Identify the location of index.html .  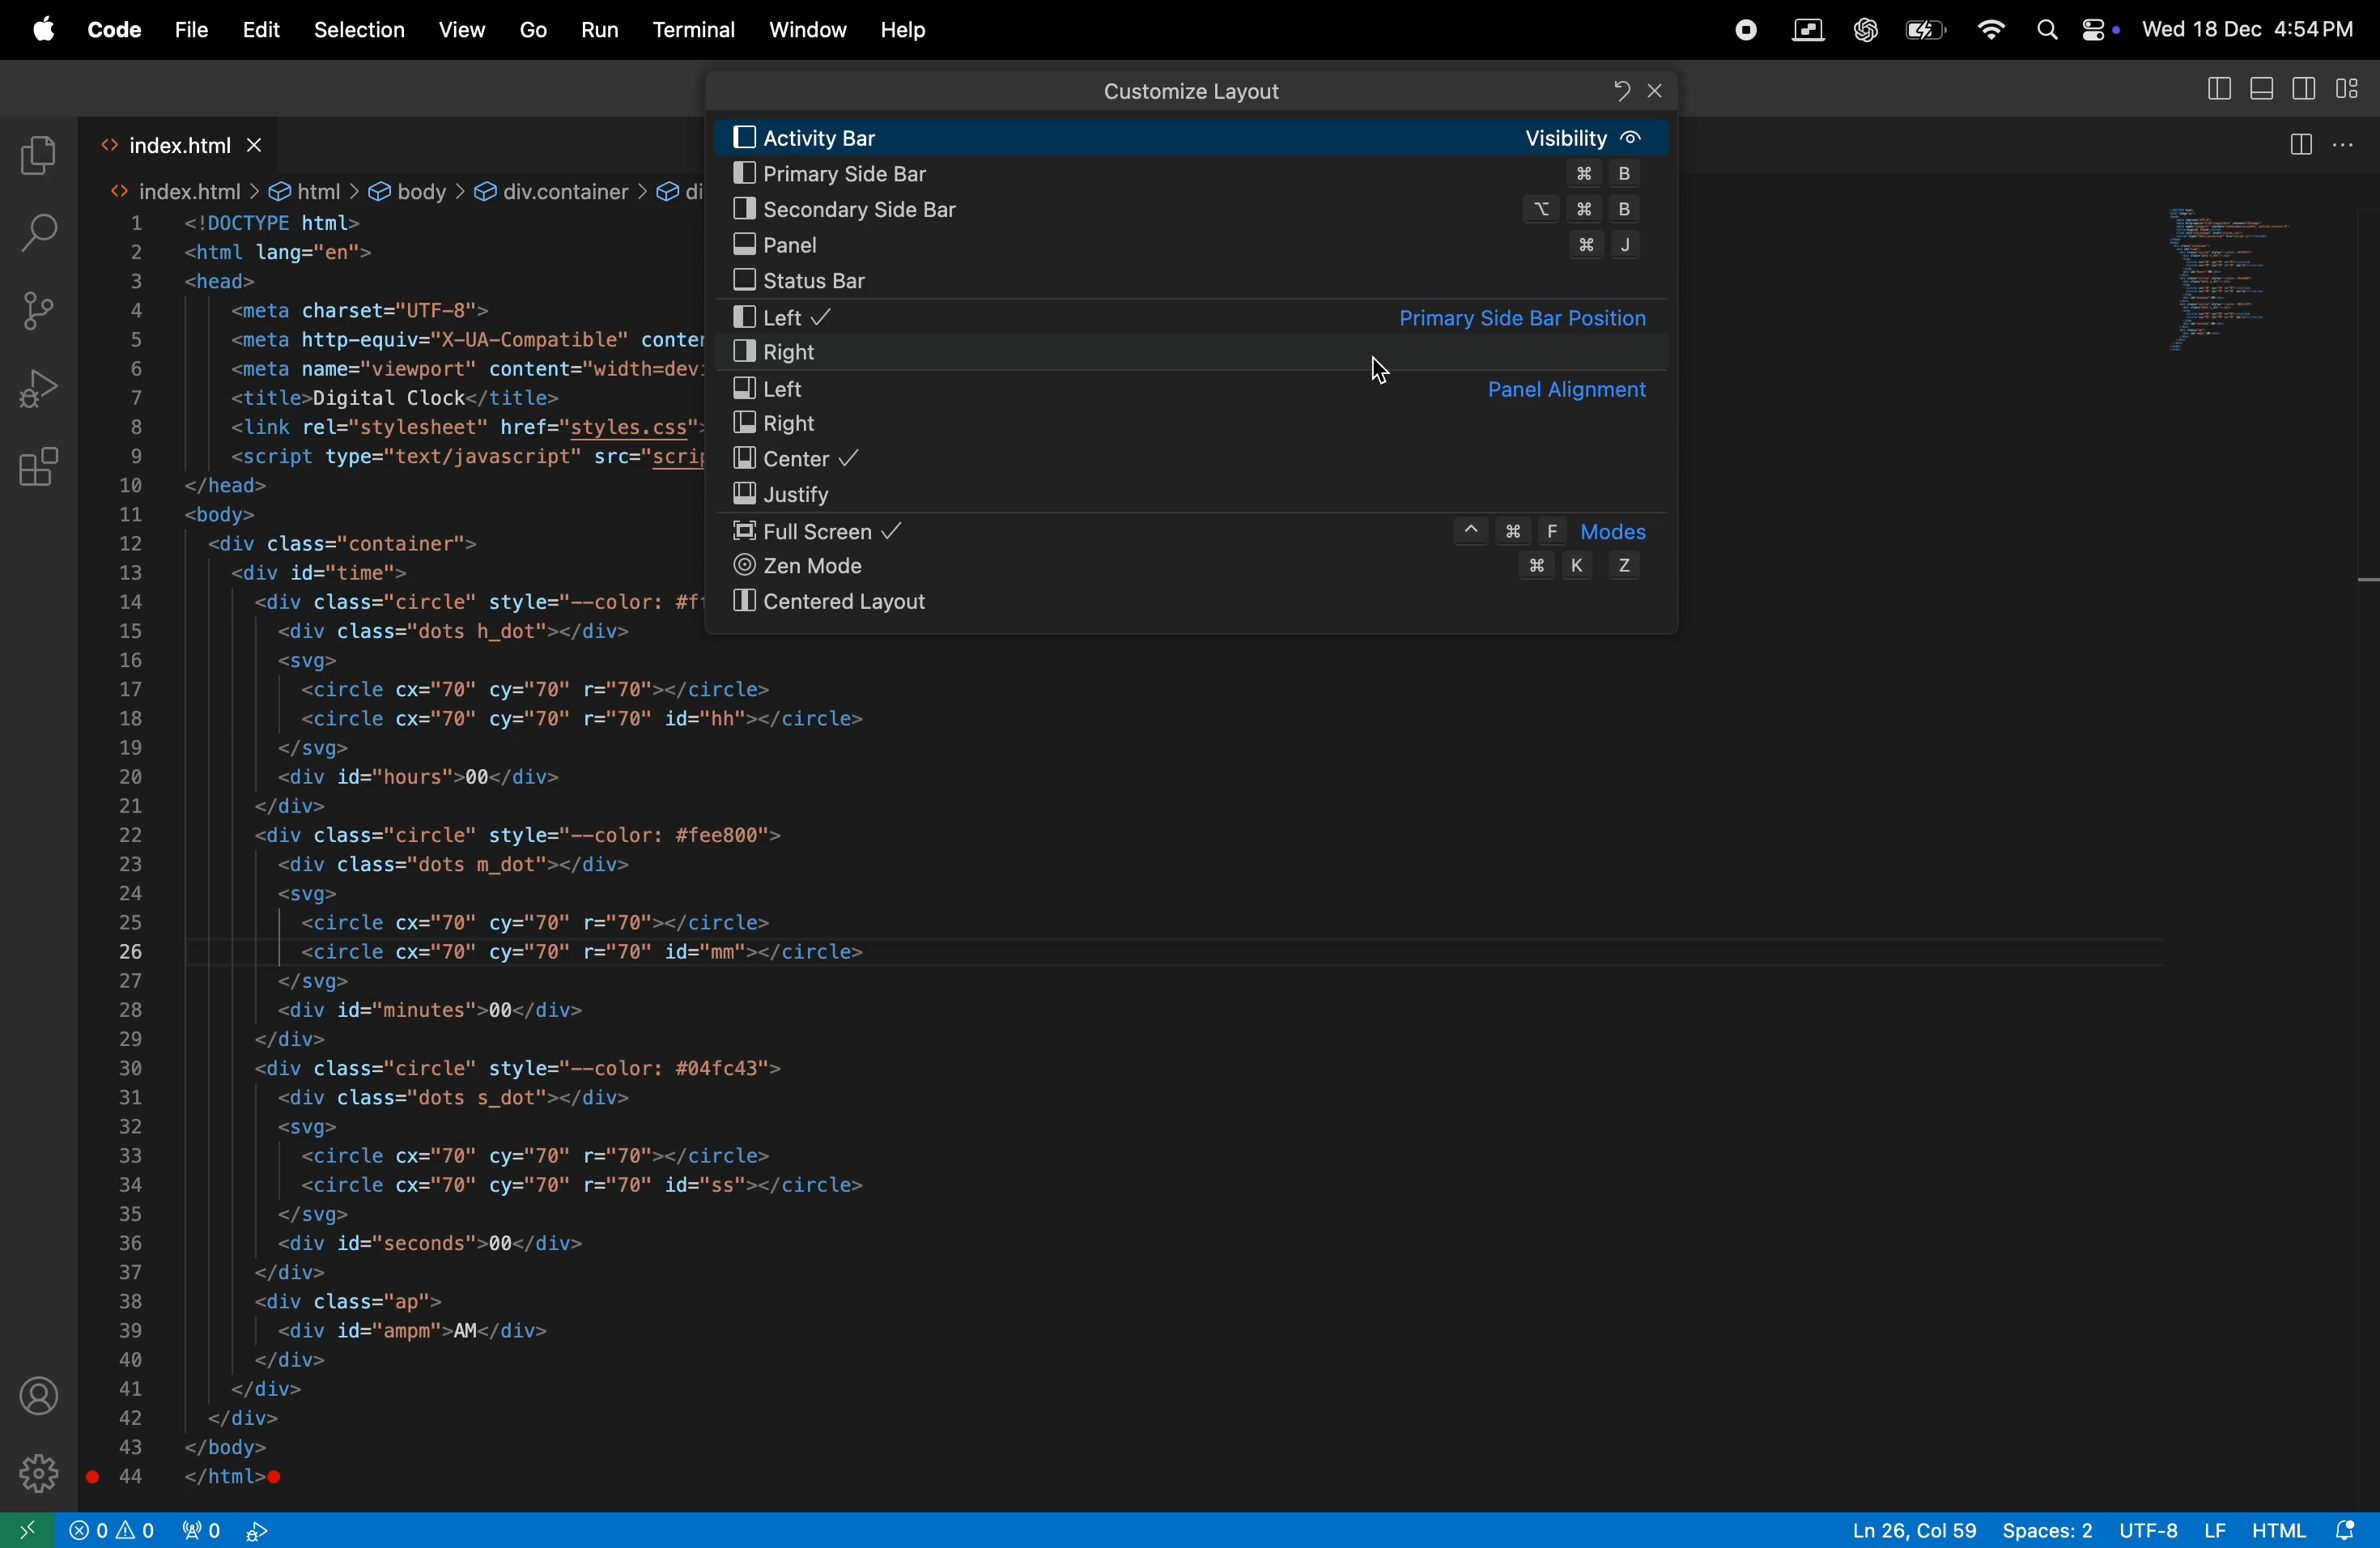
(195, 144).